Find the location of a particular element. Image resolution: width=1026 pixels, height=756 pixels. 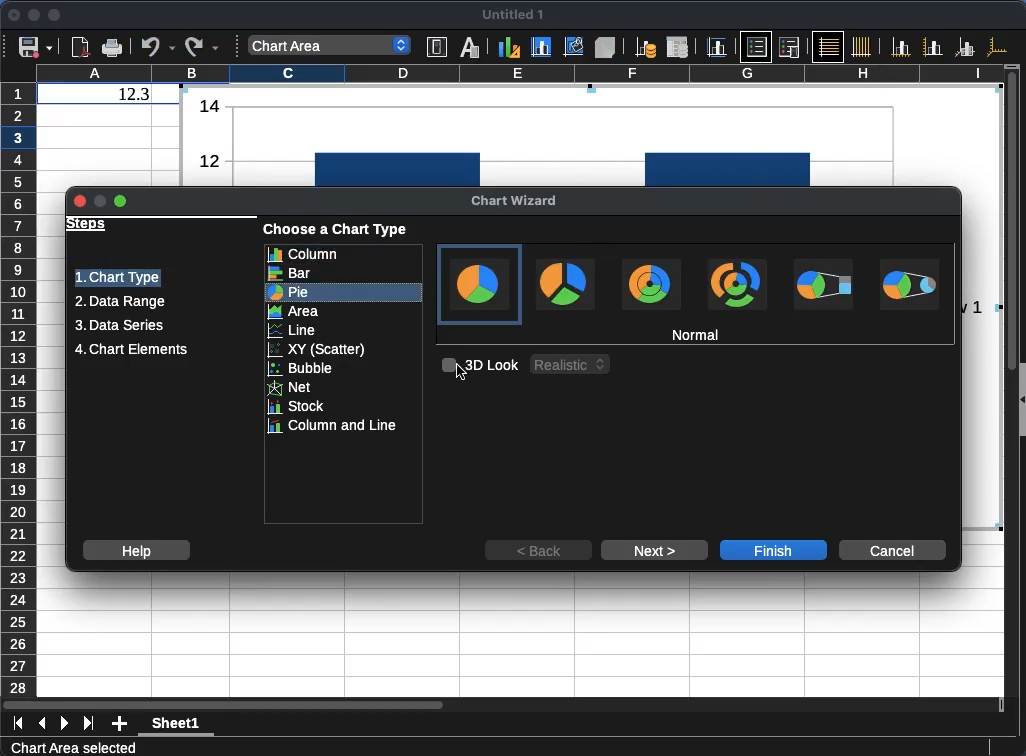

help is located at coordinates (136, 550).